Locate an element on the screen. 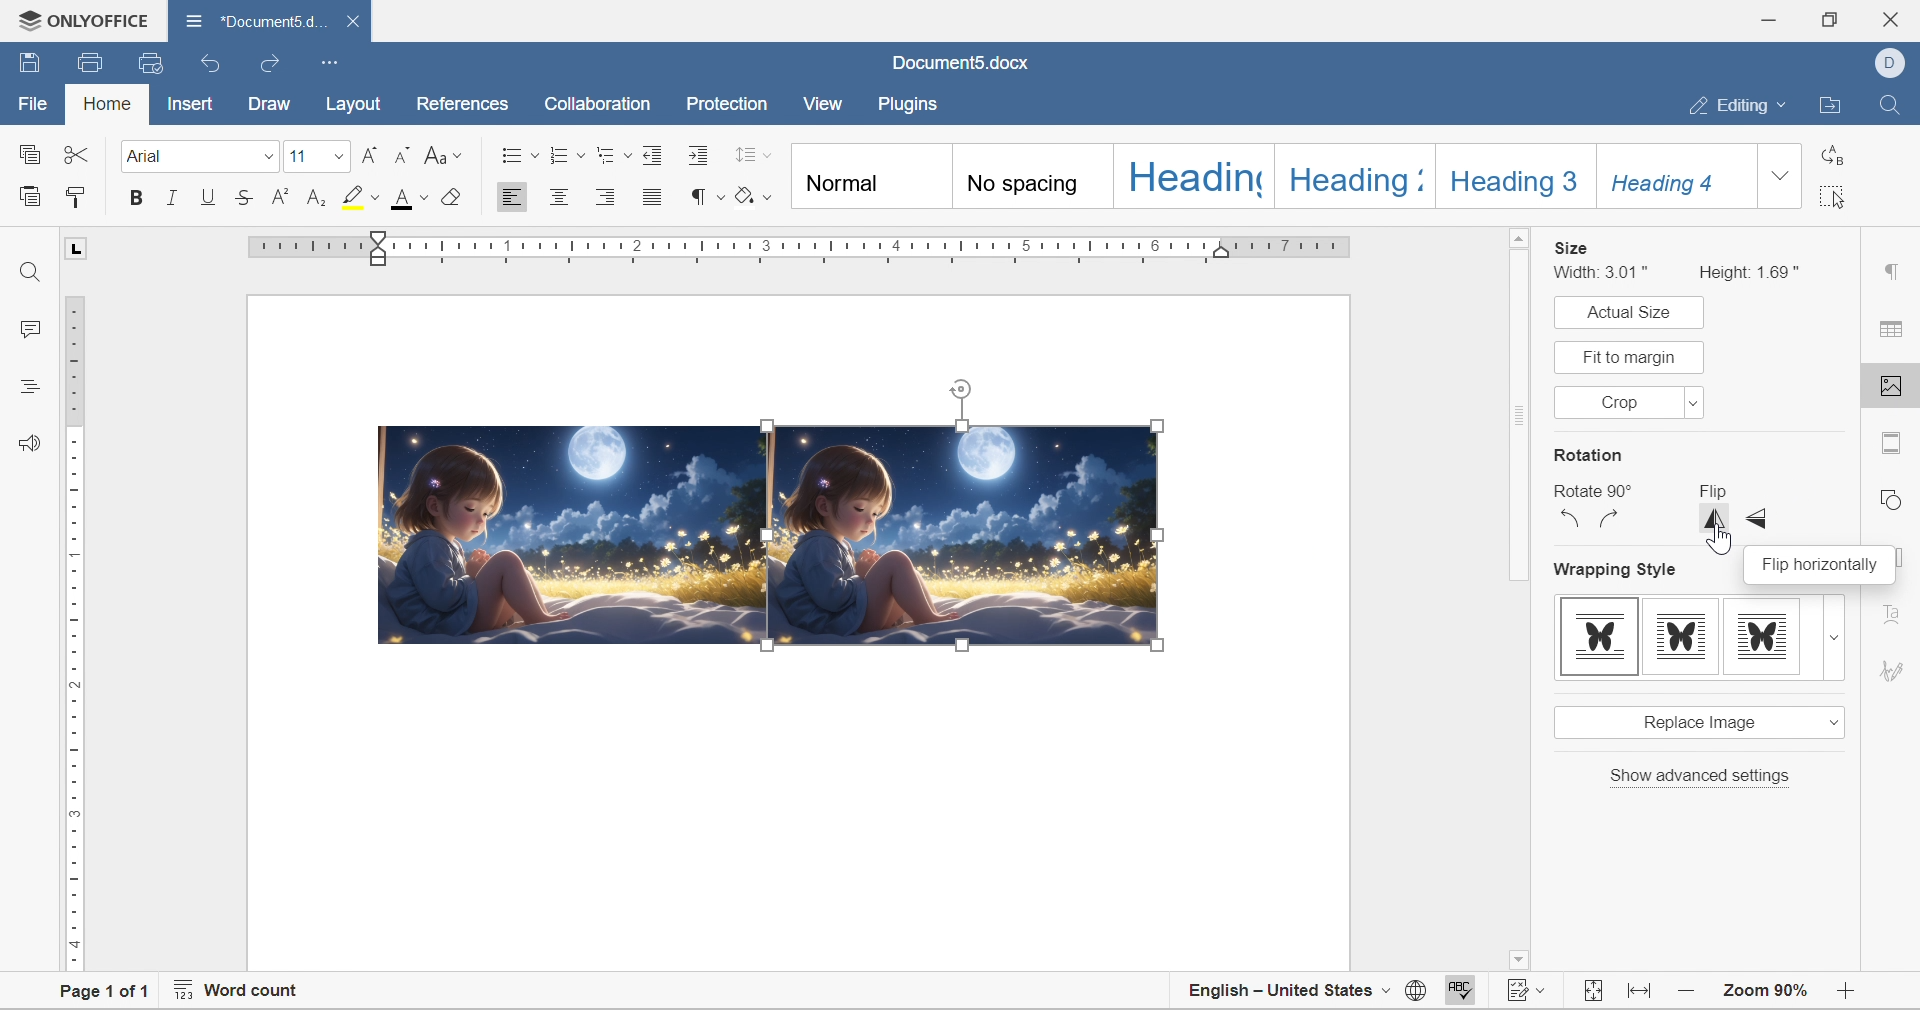 The image size is (1920, 1010). italic is located at coordinates (172, 196).